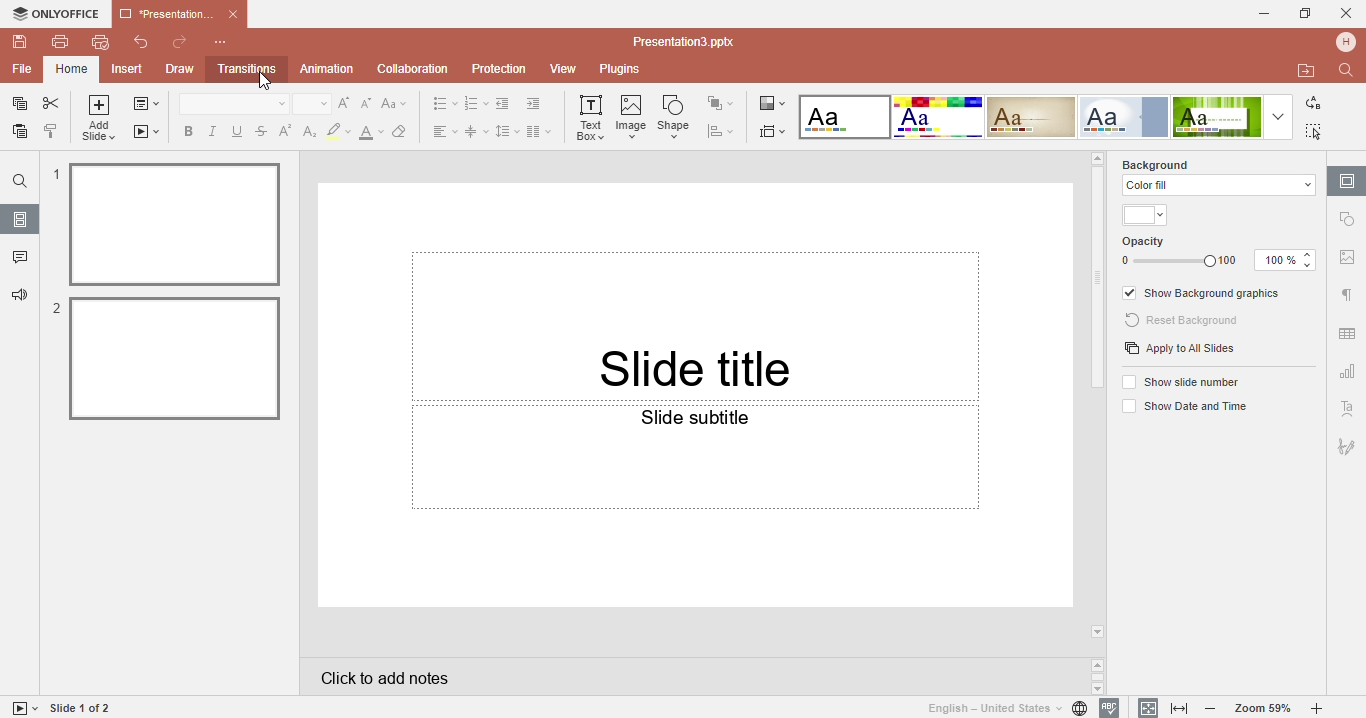 This screenshot has height=718, width=1366. I want to click on Superscript, so click(284, 131).